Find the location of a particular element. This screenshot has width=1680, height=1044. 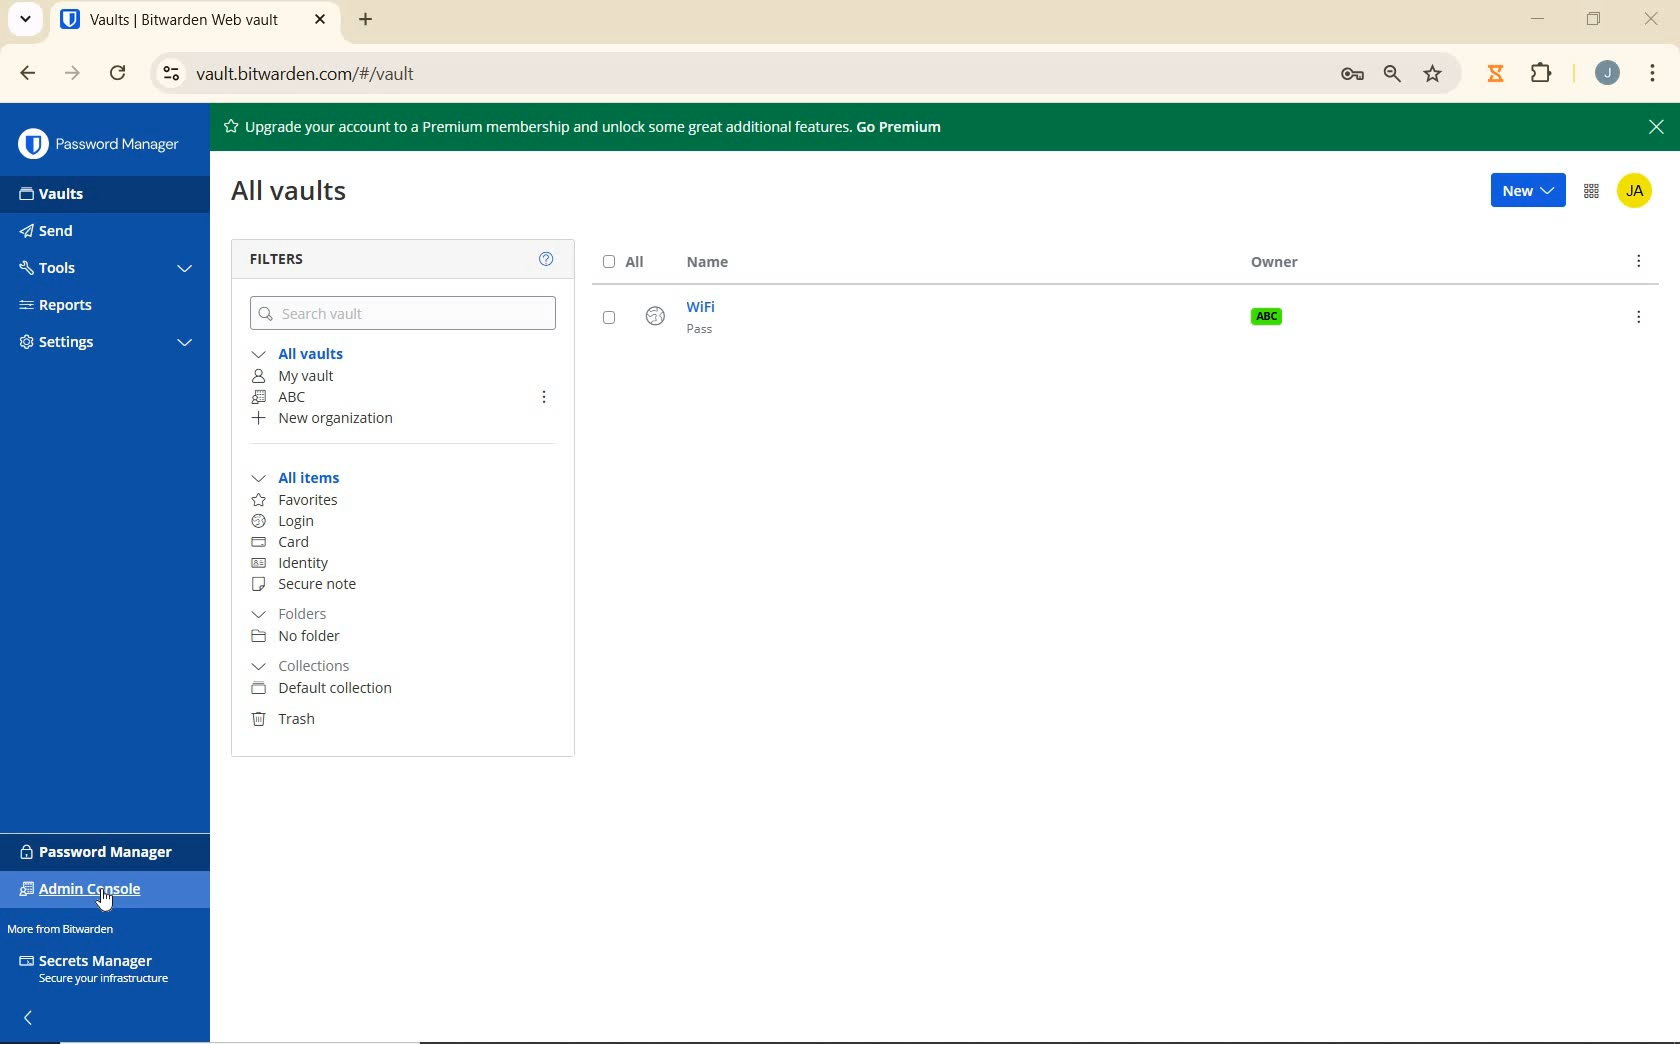

ALL is located at coordinates (626, 262).